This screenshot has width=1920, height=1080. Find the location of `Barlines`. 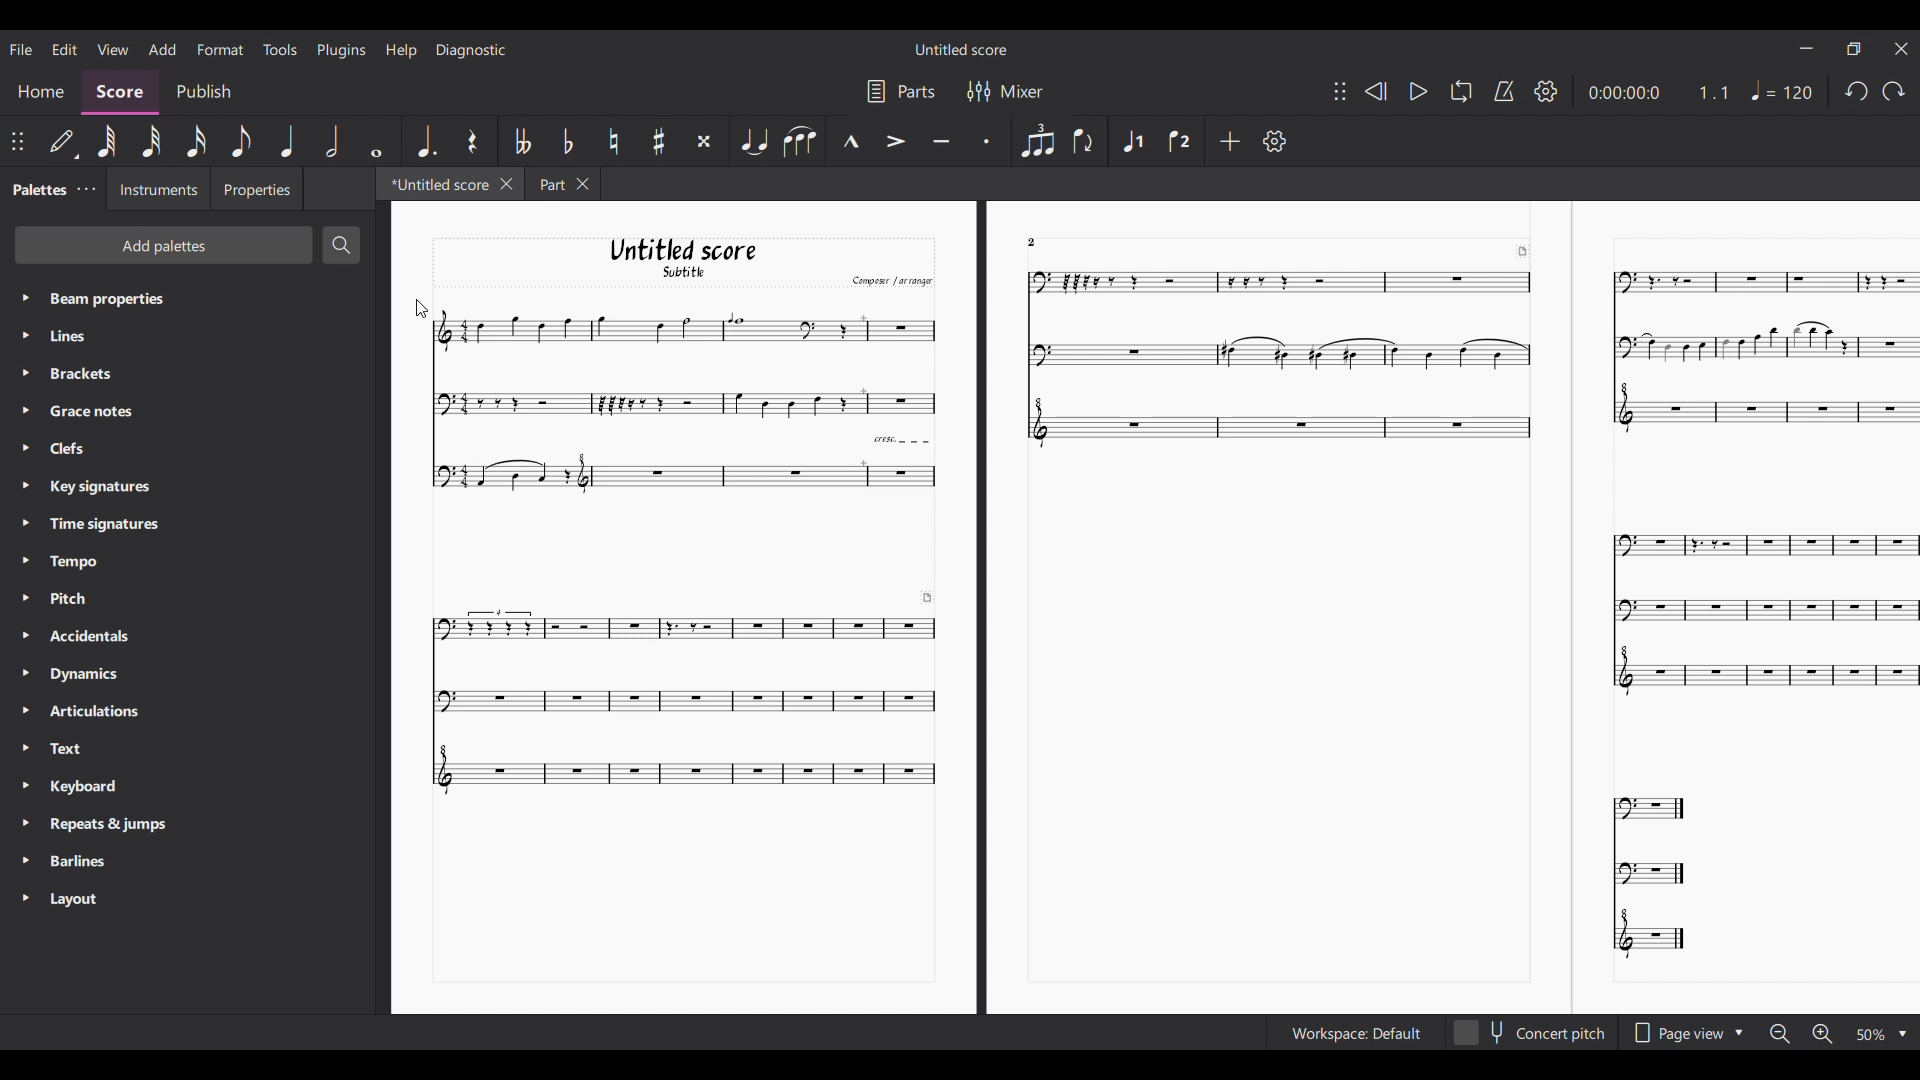

Barlines is located at coordinates (82, 862).